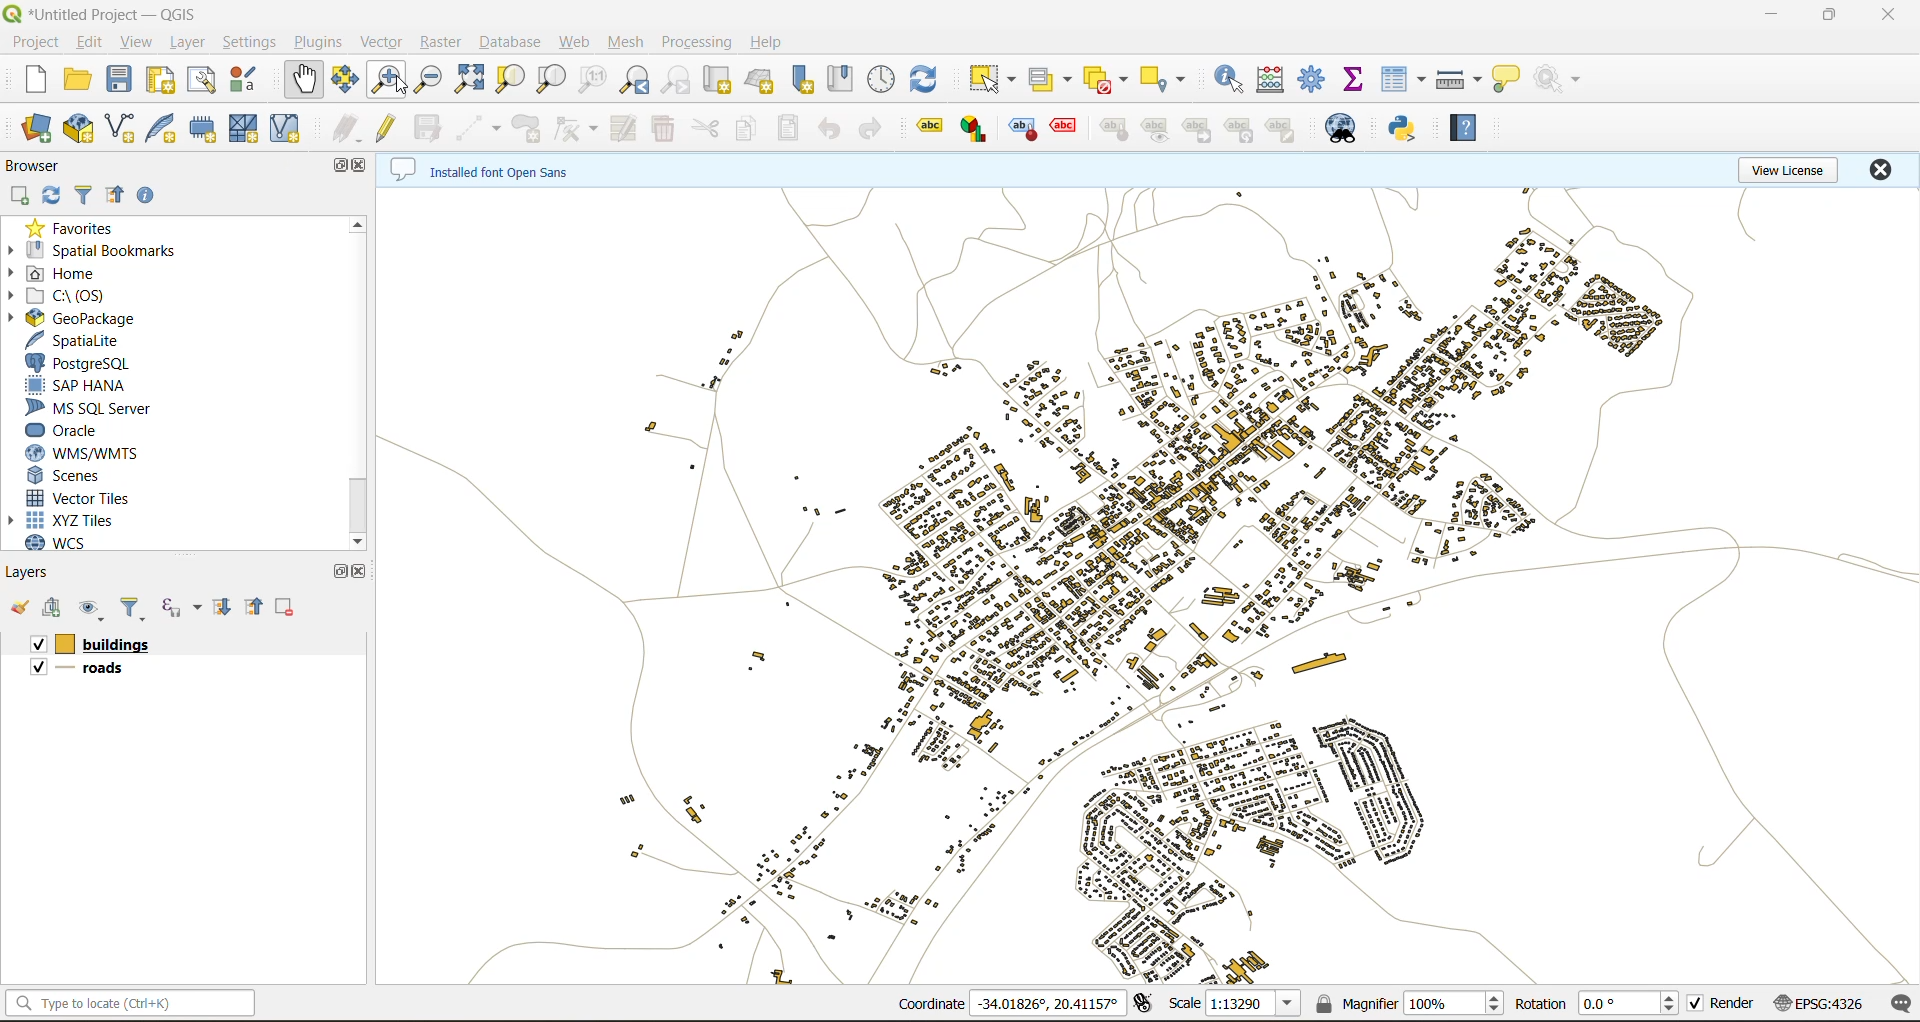 The width and height of the screenshot is (1920, 1022). I want to click on delete , so click(284, 606).